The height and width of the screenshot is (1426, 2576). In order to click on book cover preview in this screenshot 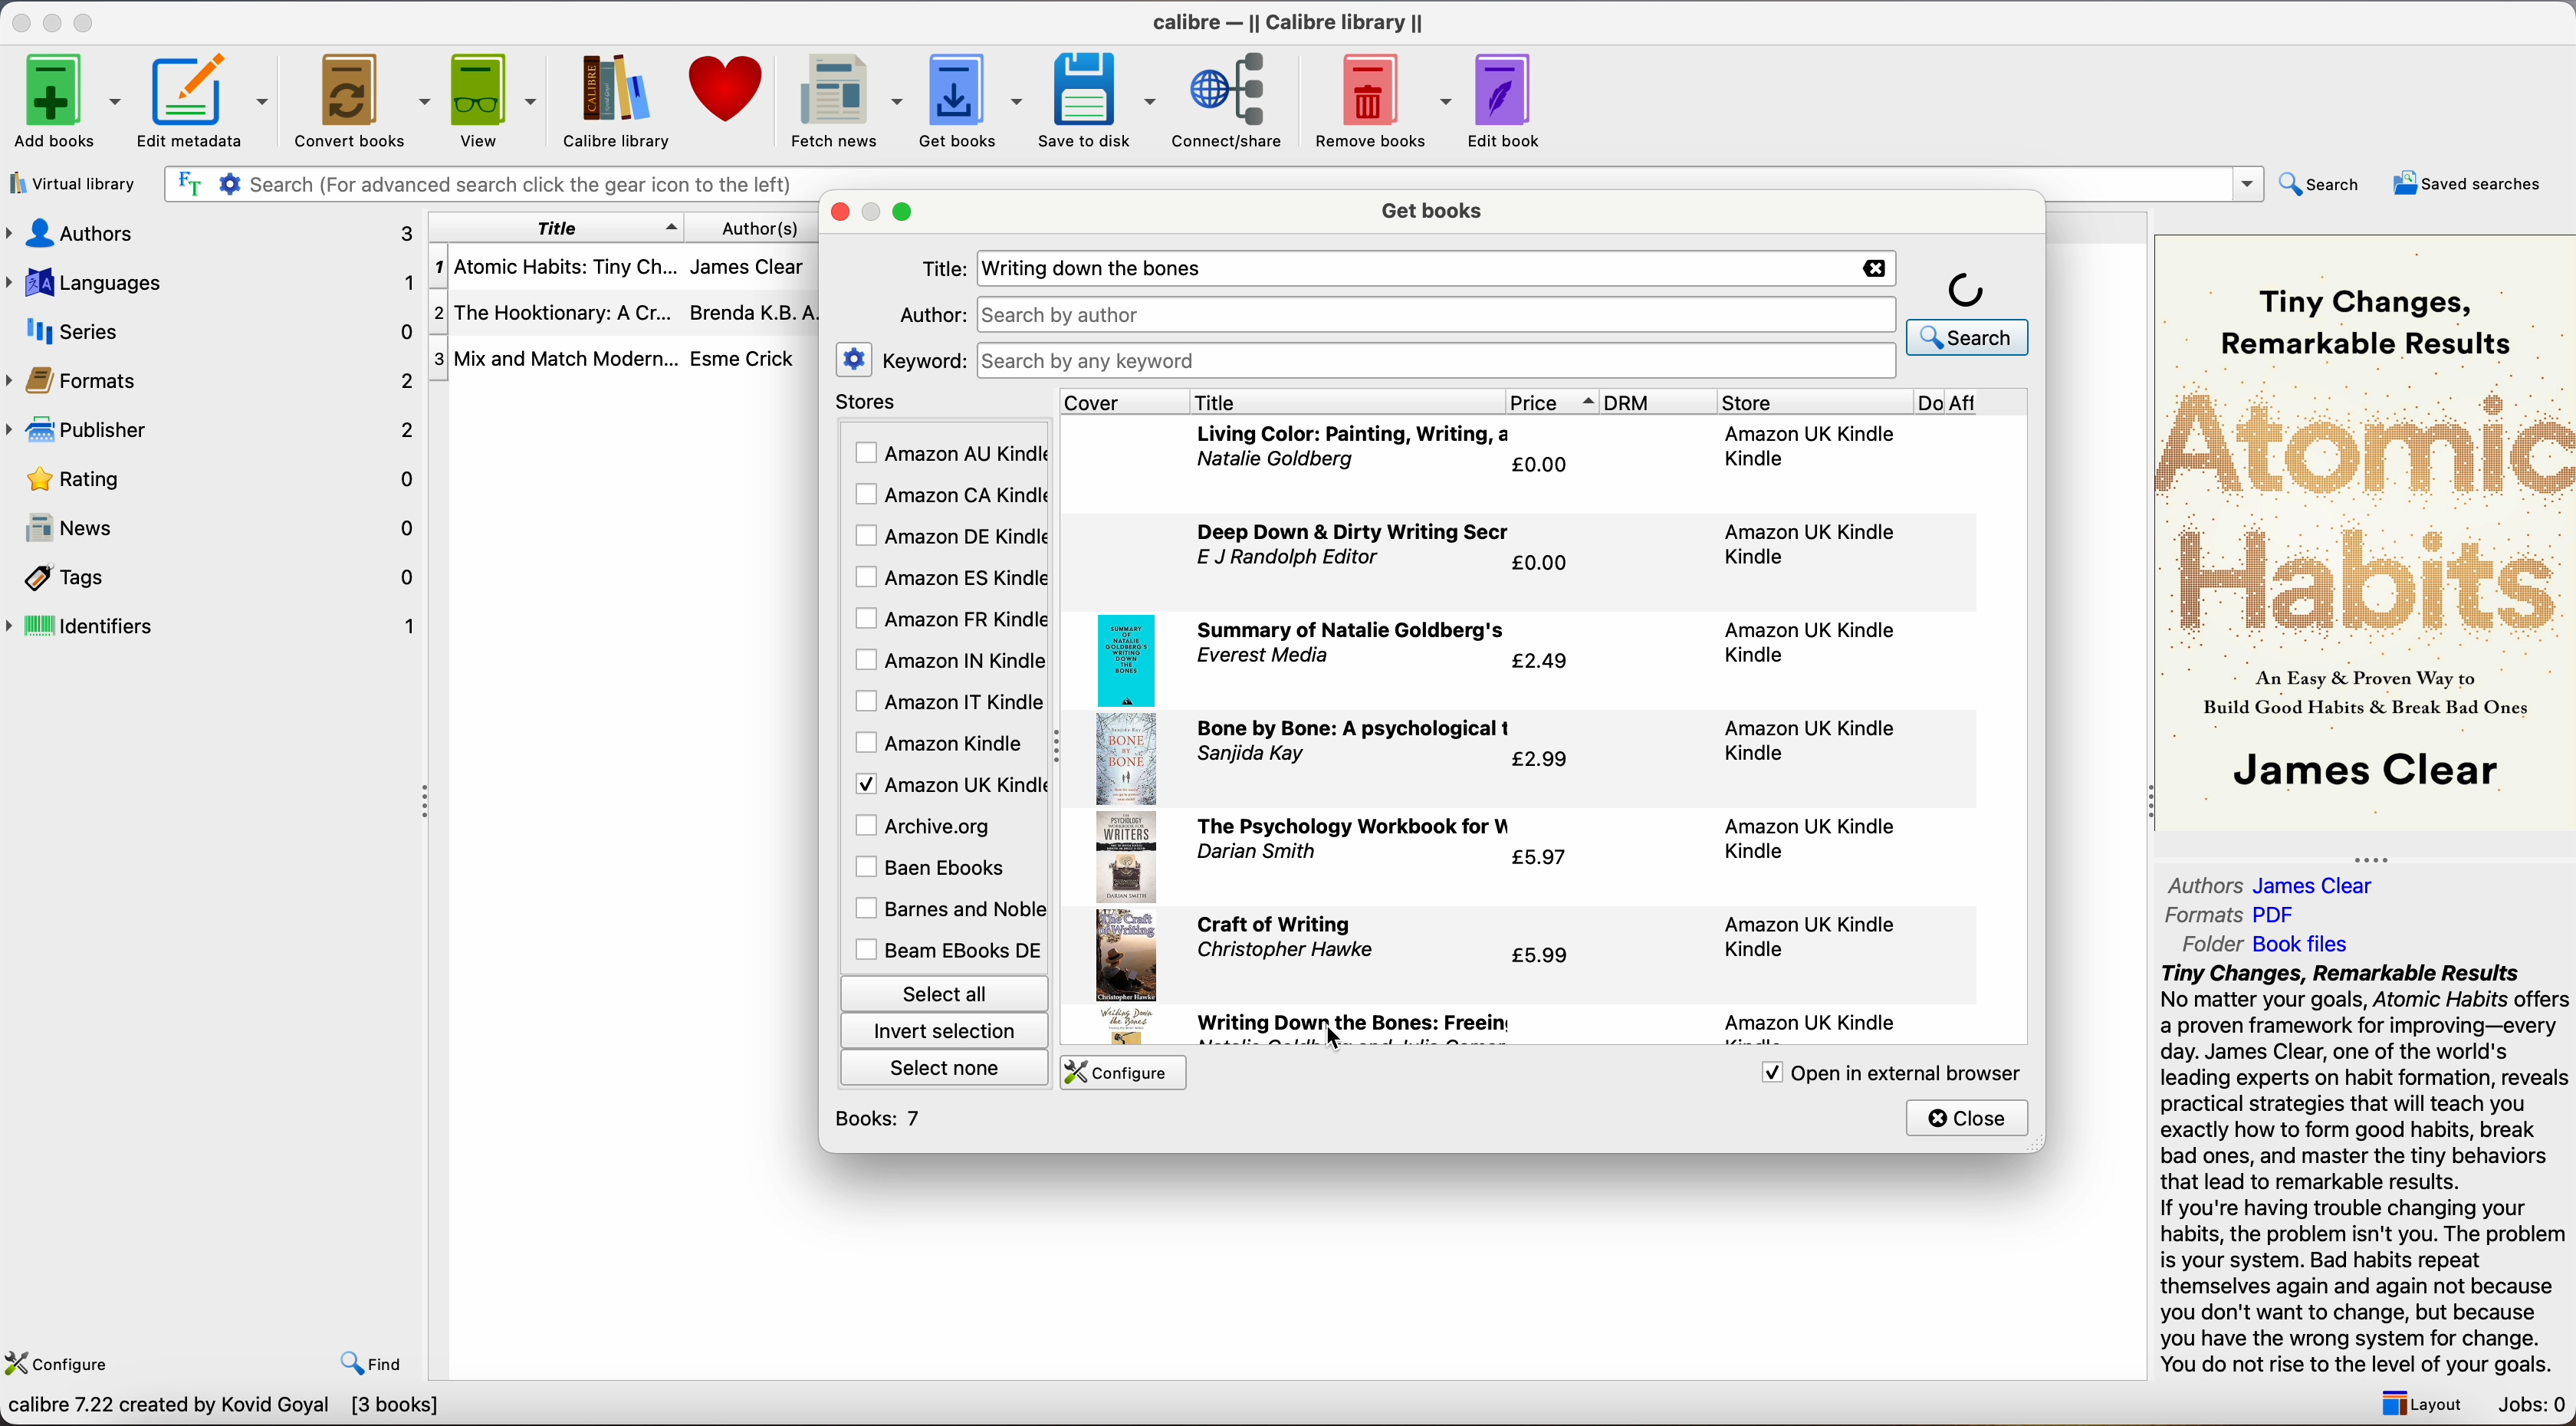, I will do `click(2368, 530)`.